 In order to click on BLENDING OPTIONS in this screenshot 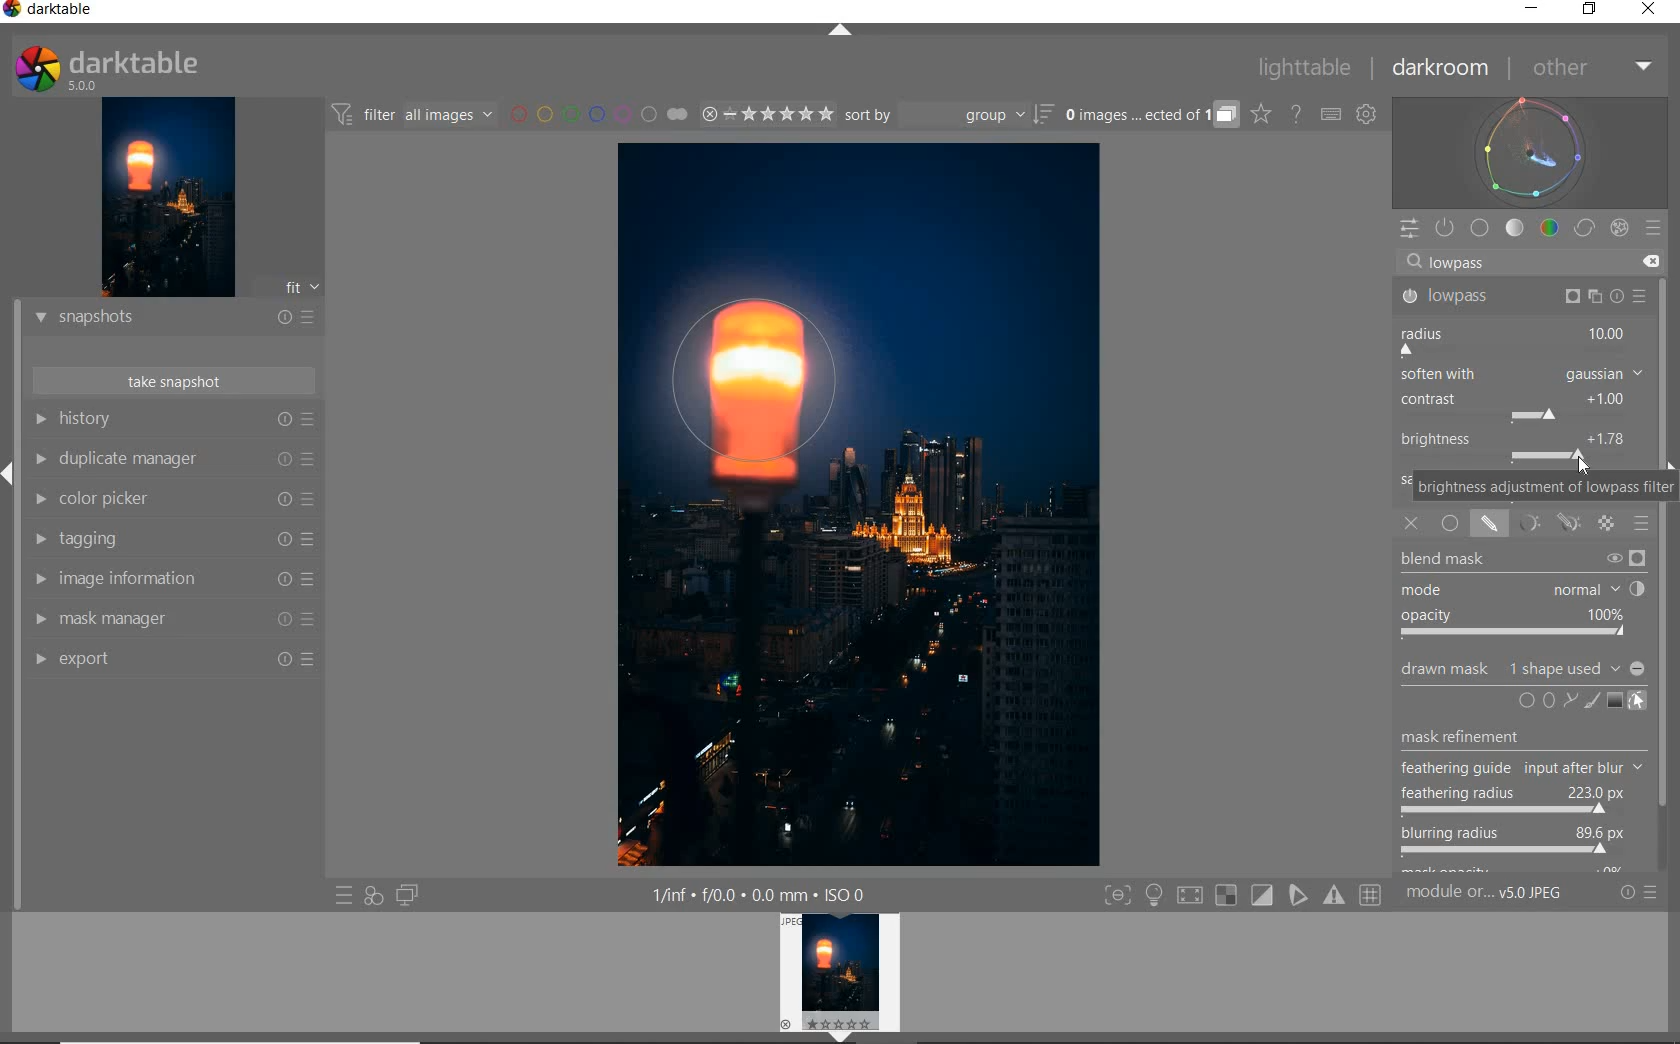, I will do `click(1643, 524)`.